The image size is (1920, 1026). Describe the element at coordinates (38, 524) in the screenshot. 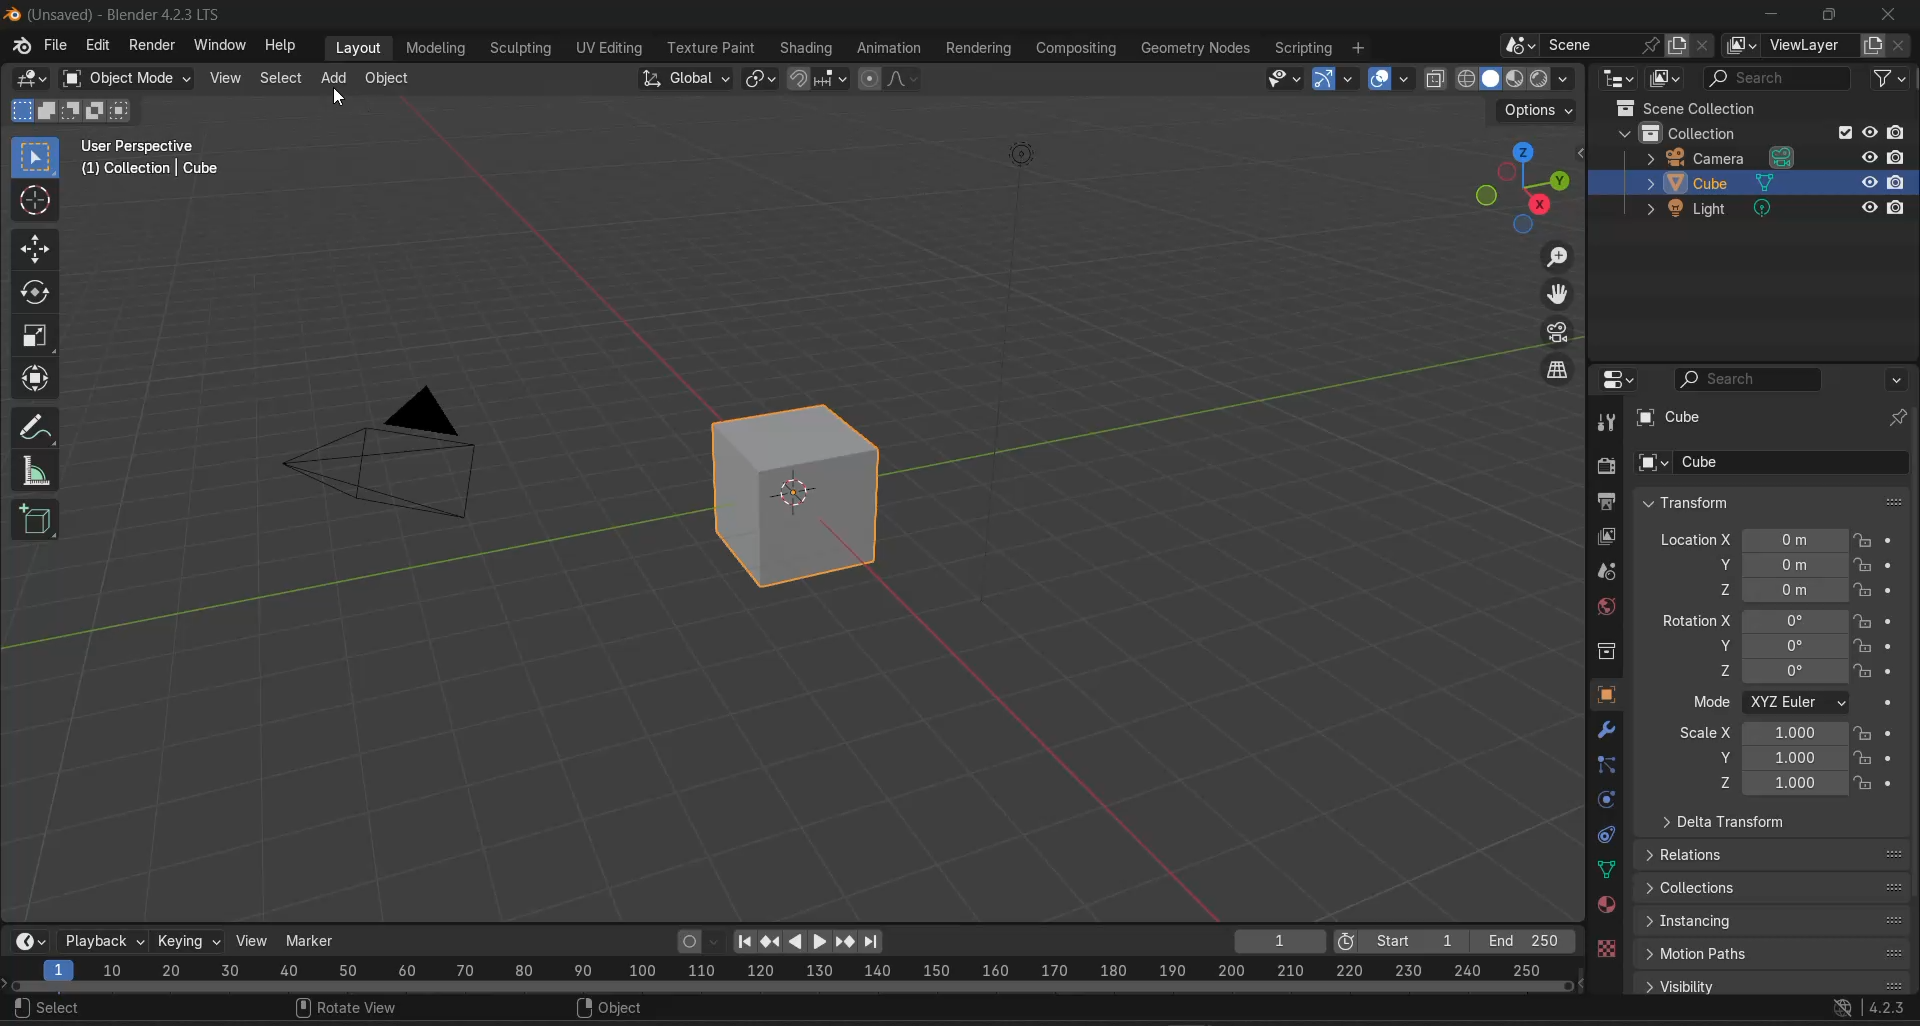

I see `add cube` at that location.